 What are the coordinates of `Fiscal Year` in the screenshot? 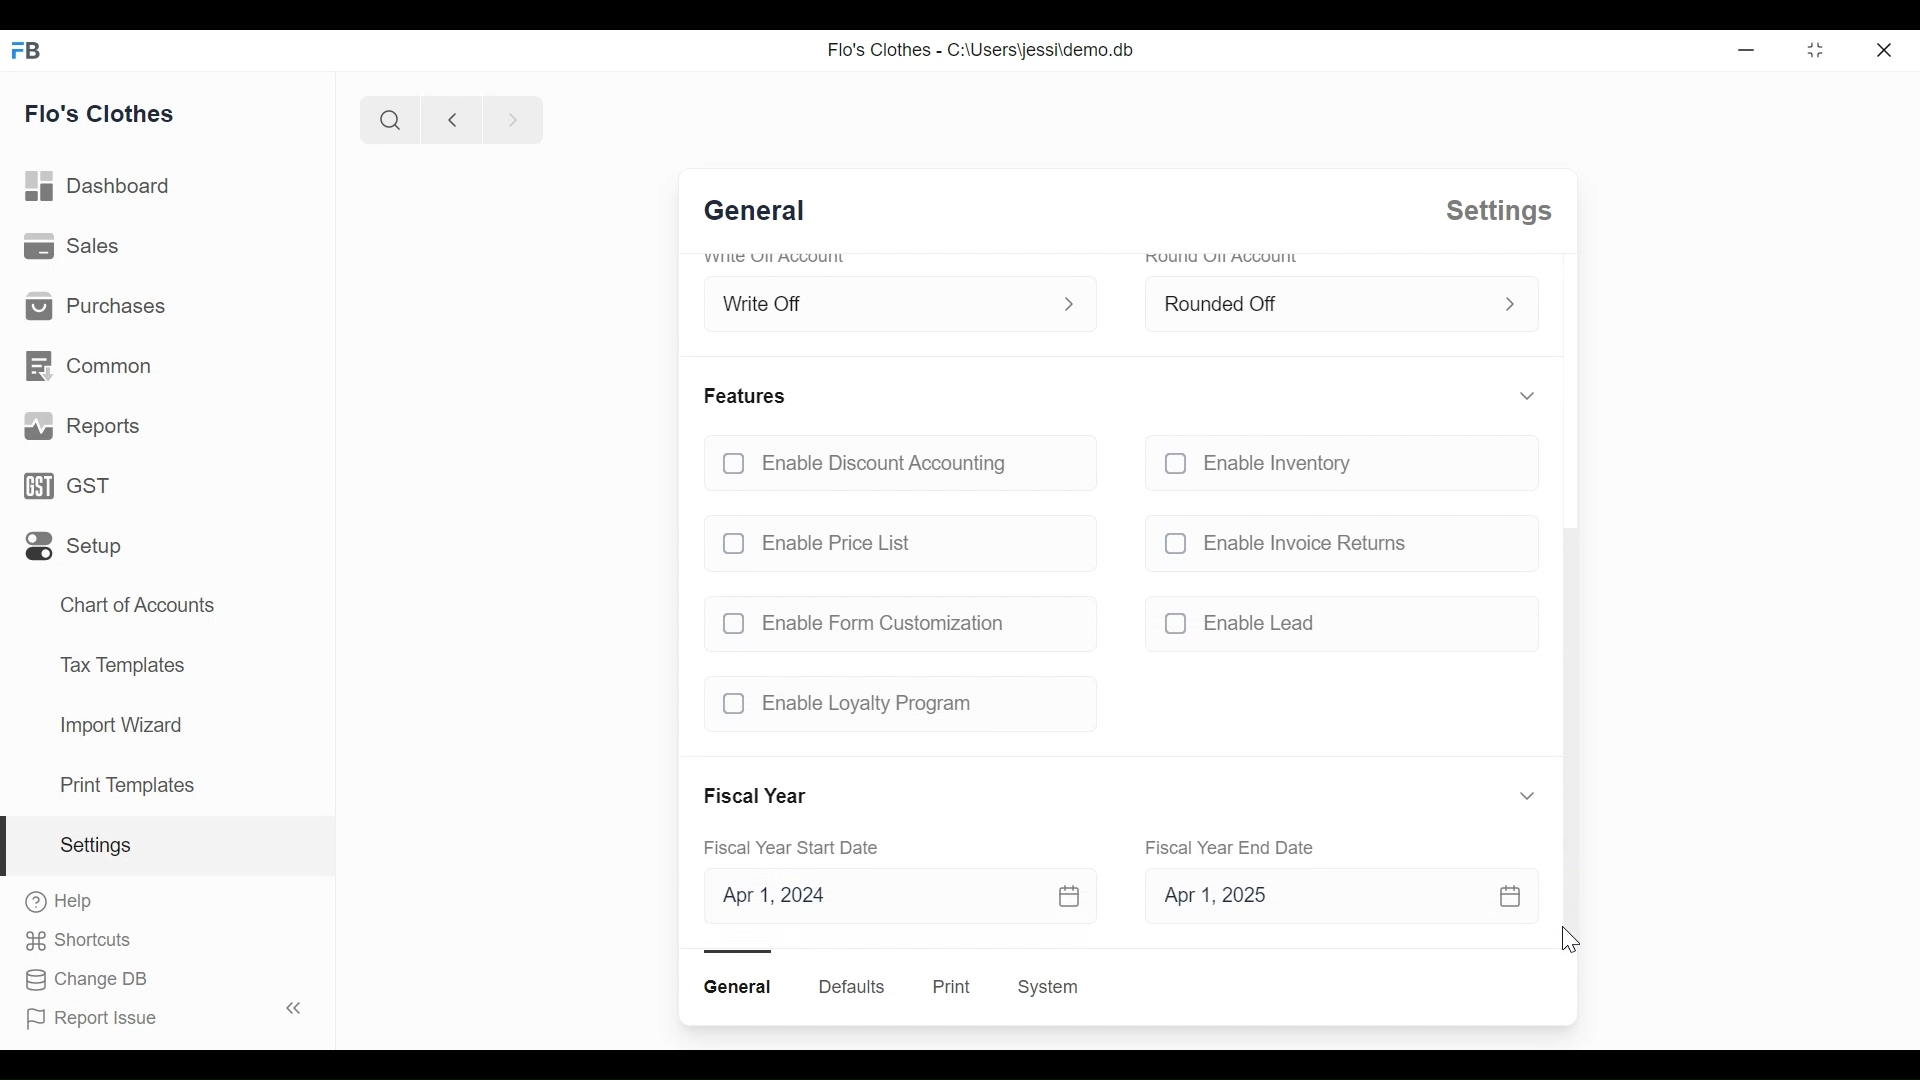 It's located at (759, 797).